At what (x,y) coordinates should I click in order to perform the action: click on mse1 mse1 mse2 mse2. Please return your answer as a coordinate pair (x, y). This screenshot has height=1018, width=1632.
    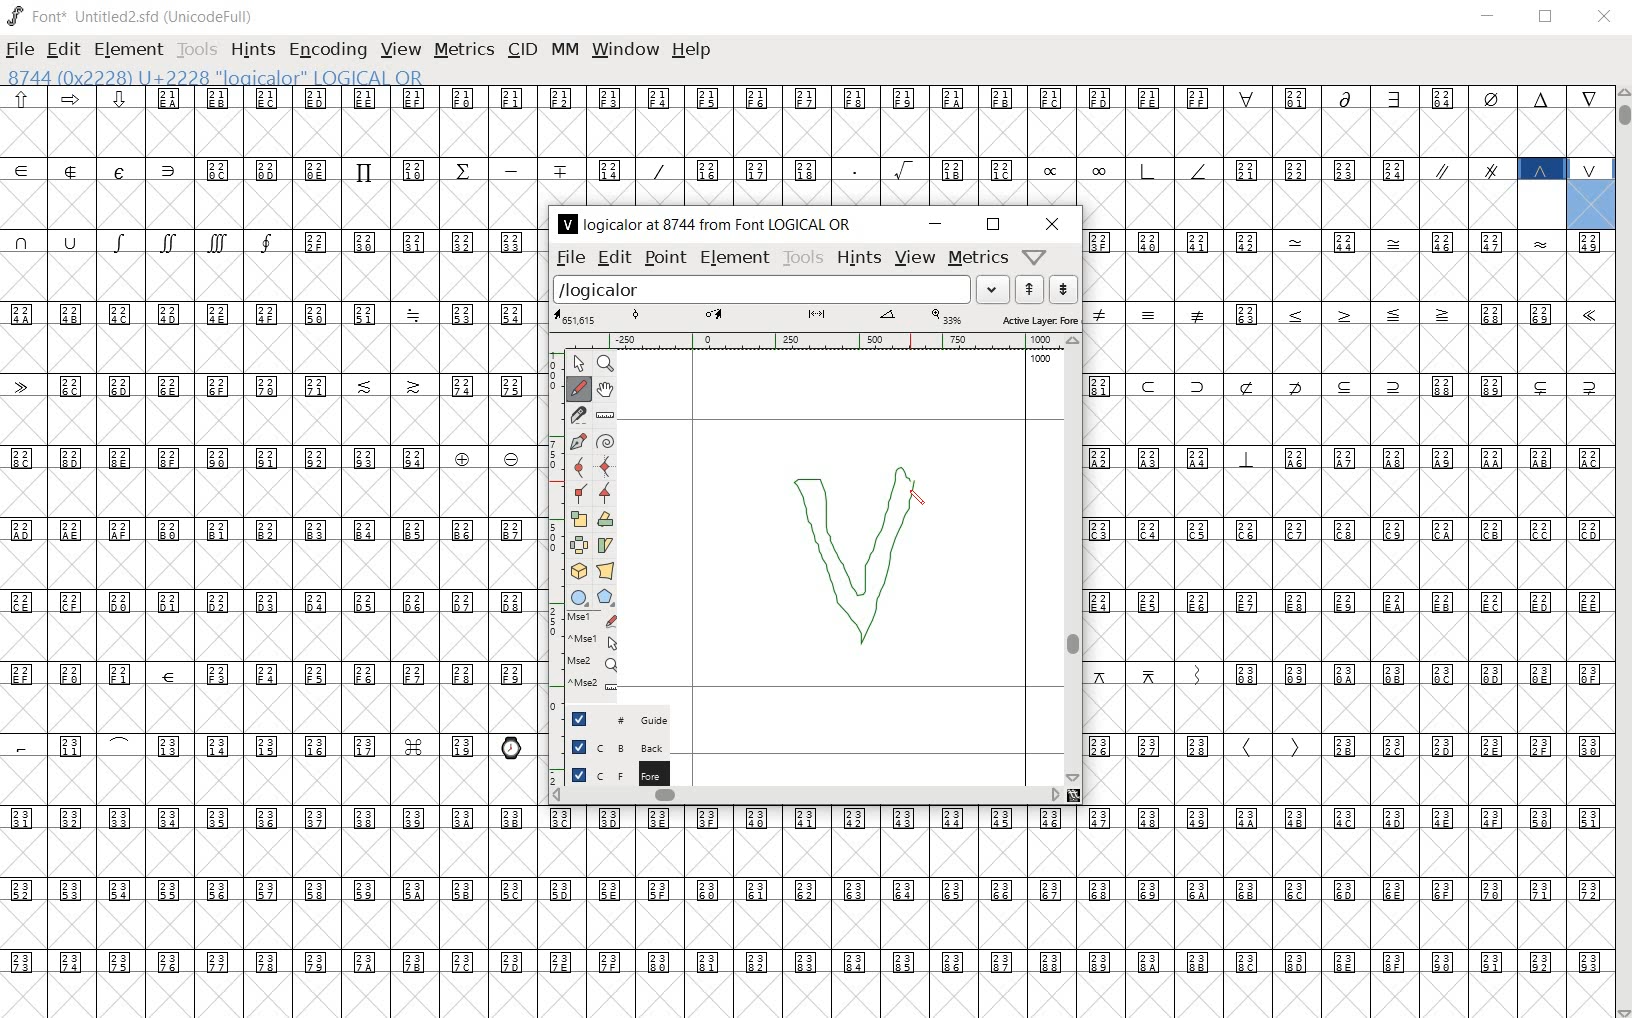
    Looking at the image, I should click on (586, 654).